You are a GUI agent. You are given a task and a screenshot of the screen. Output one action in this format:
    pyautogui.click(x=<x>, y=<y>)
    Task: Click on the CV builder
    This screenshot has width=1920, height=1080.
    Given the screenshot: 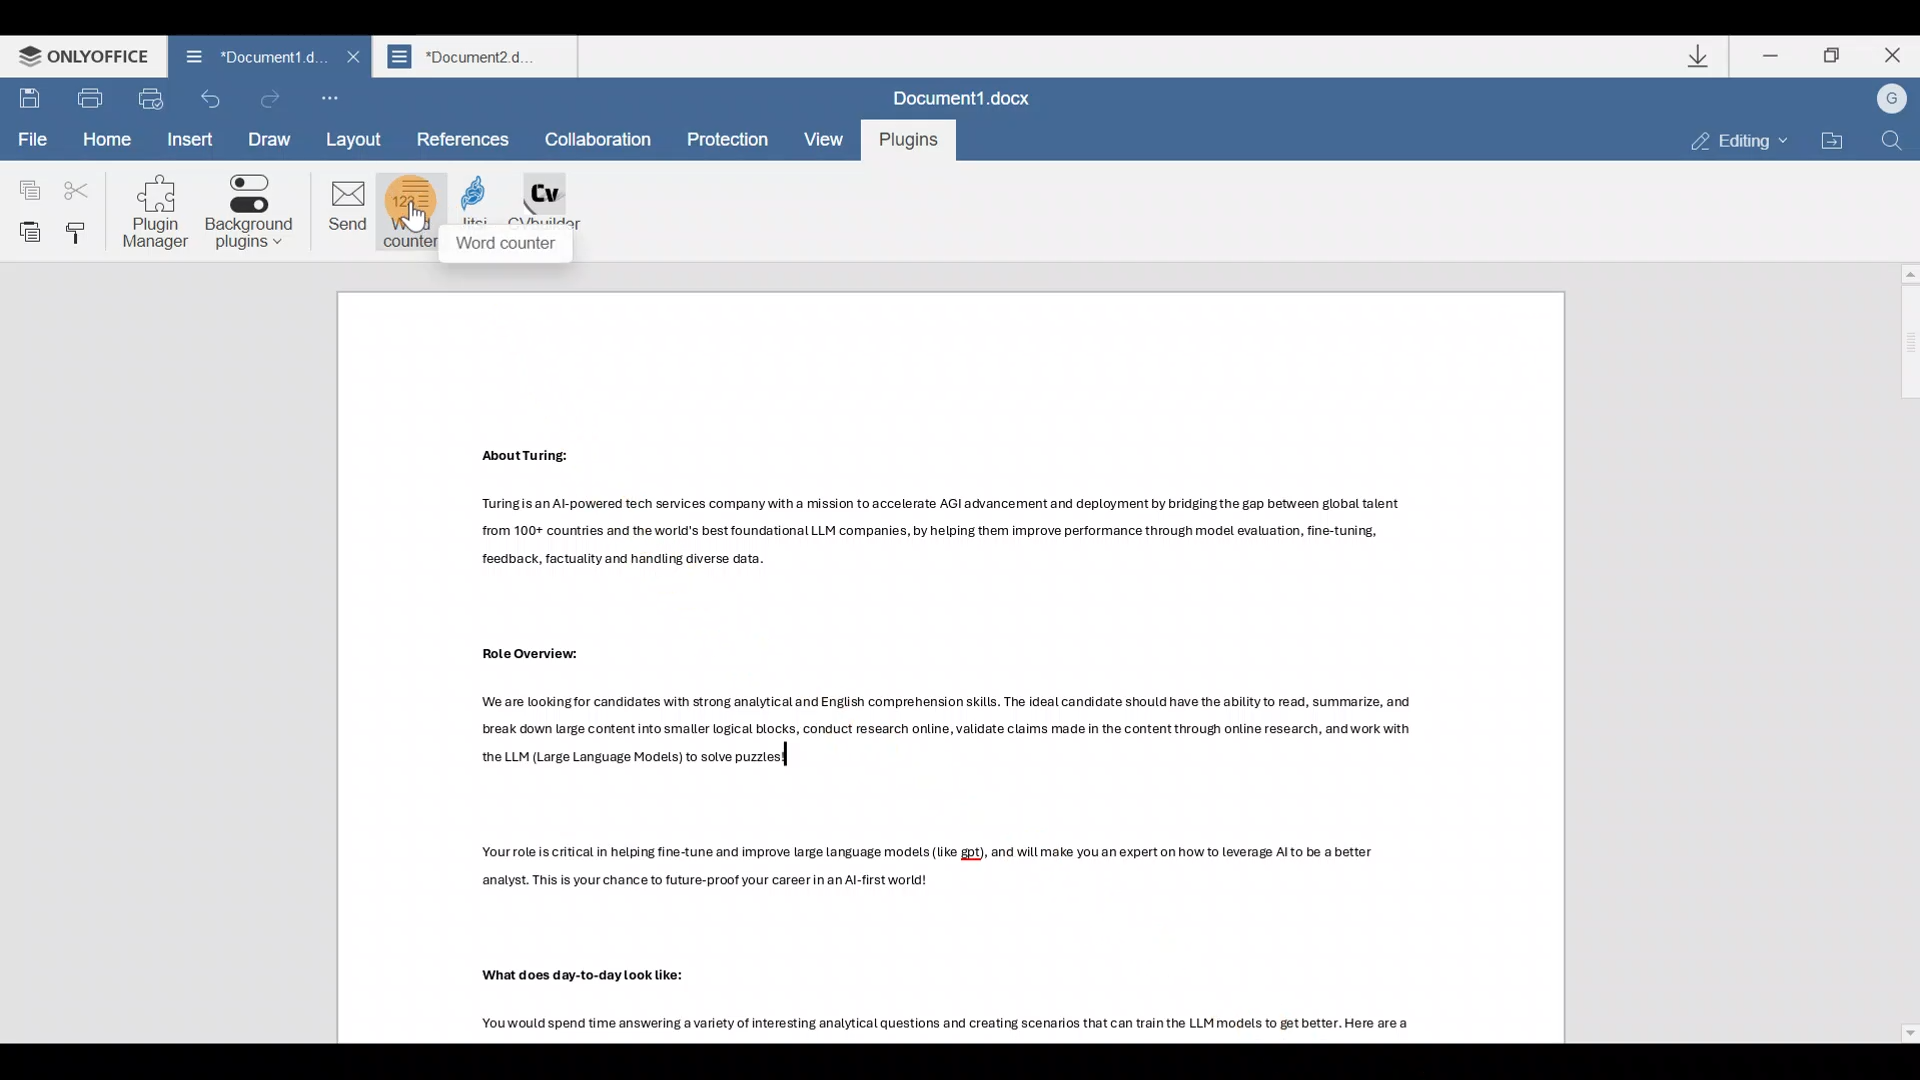 What is the action you would take?
    pyautogui.click(x=556, y=214)
    